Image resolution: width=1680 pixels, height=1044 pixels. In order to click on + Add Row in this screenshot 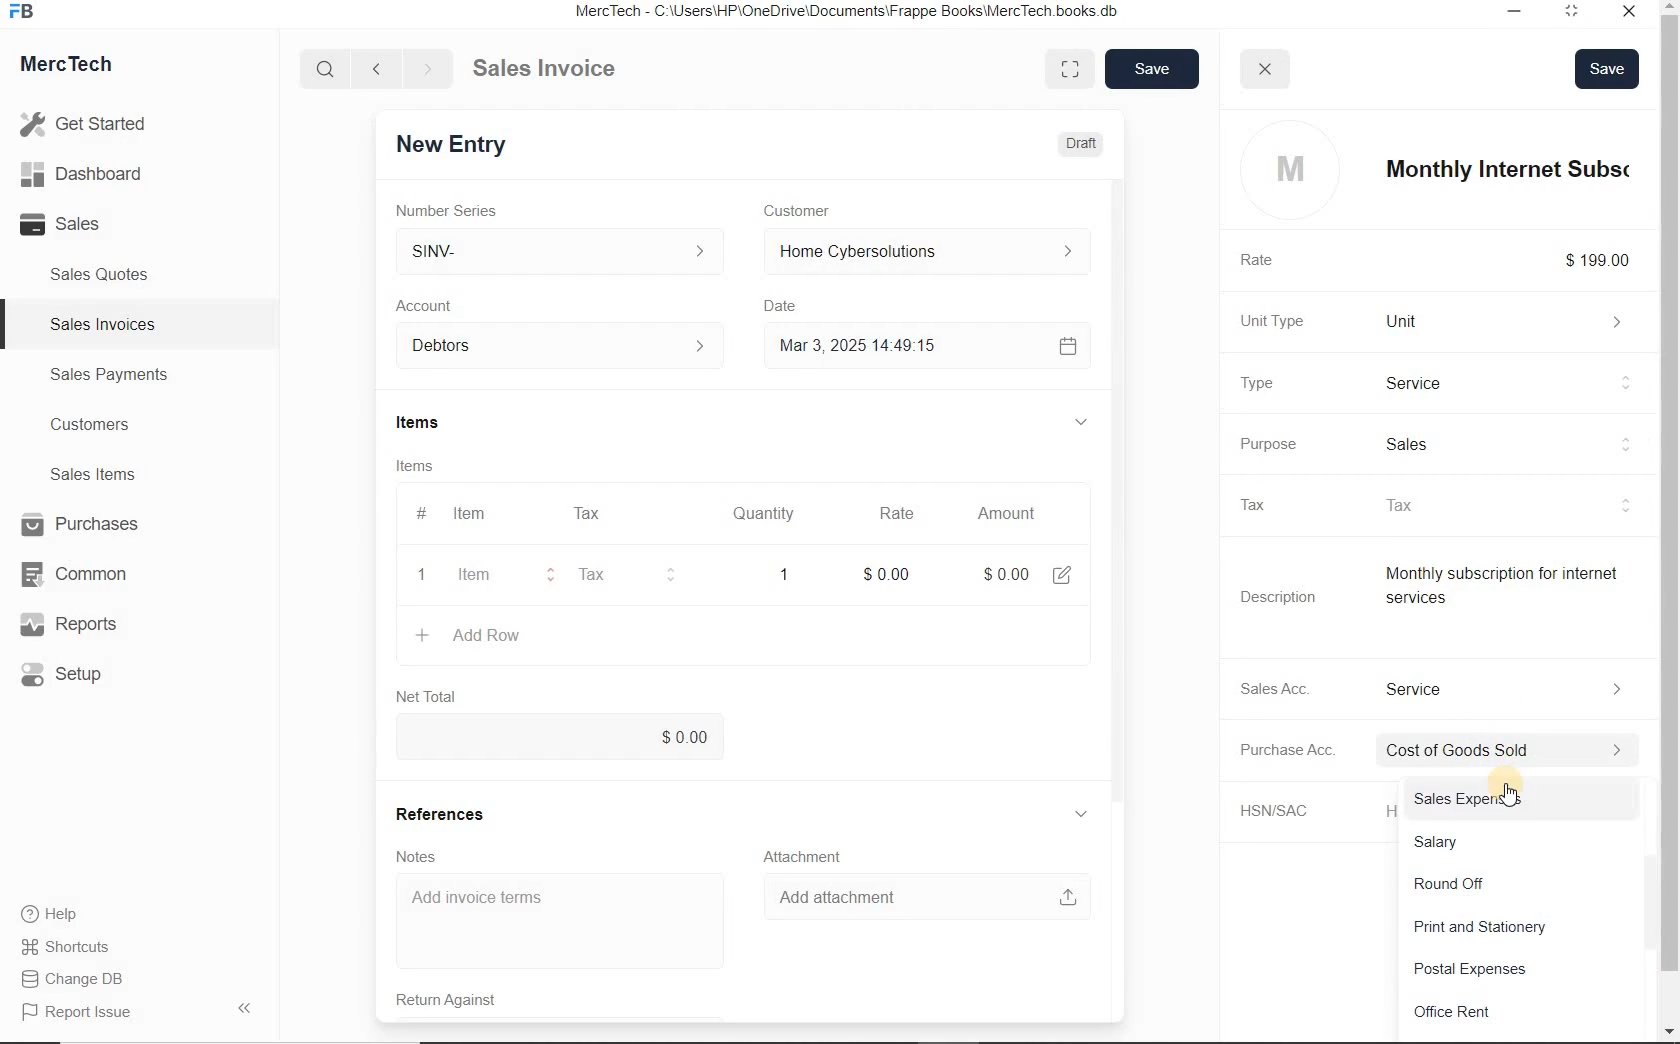, I will do `click(502, 636)`.